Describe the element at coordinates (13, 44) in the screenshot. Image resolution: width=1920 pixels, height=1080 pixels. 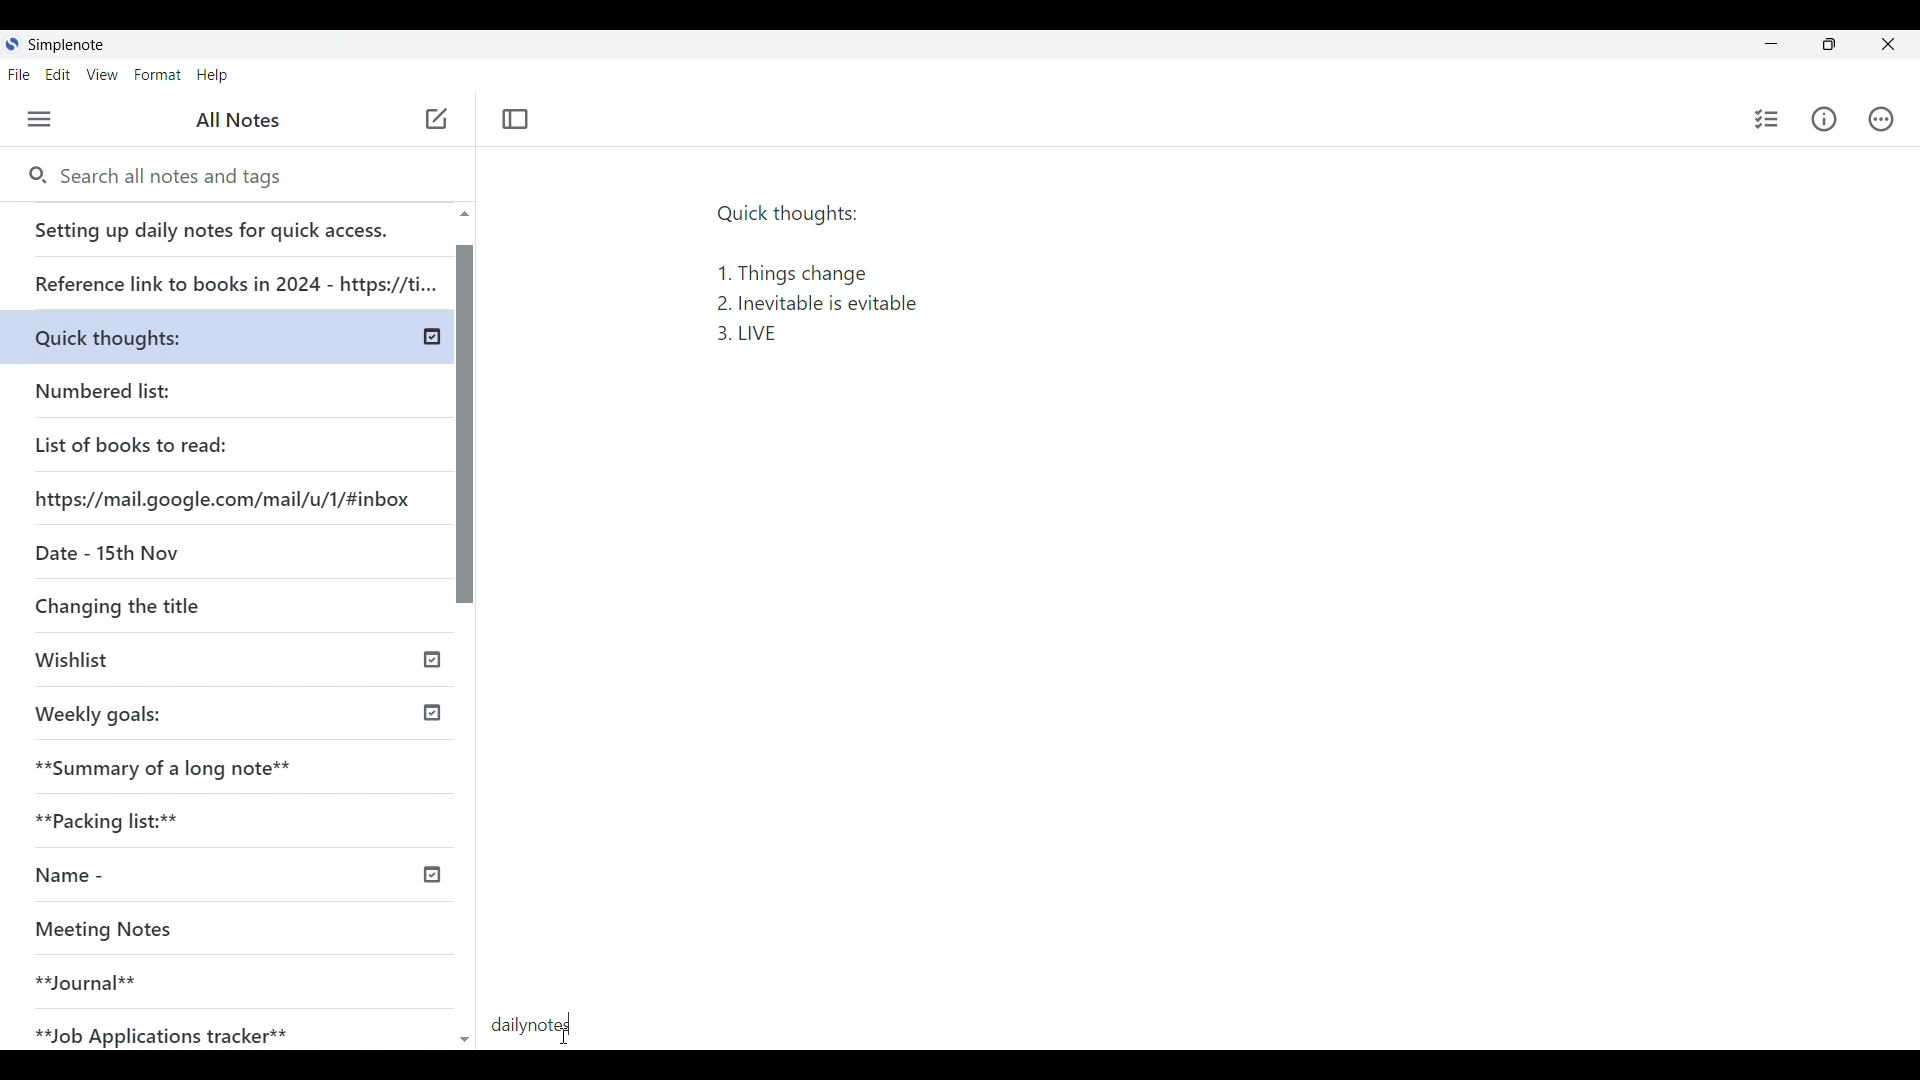
I see `Software logo` at that location.